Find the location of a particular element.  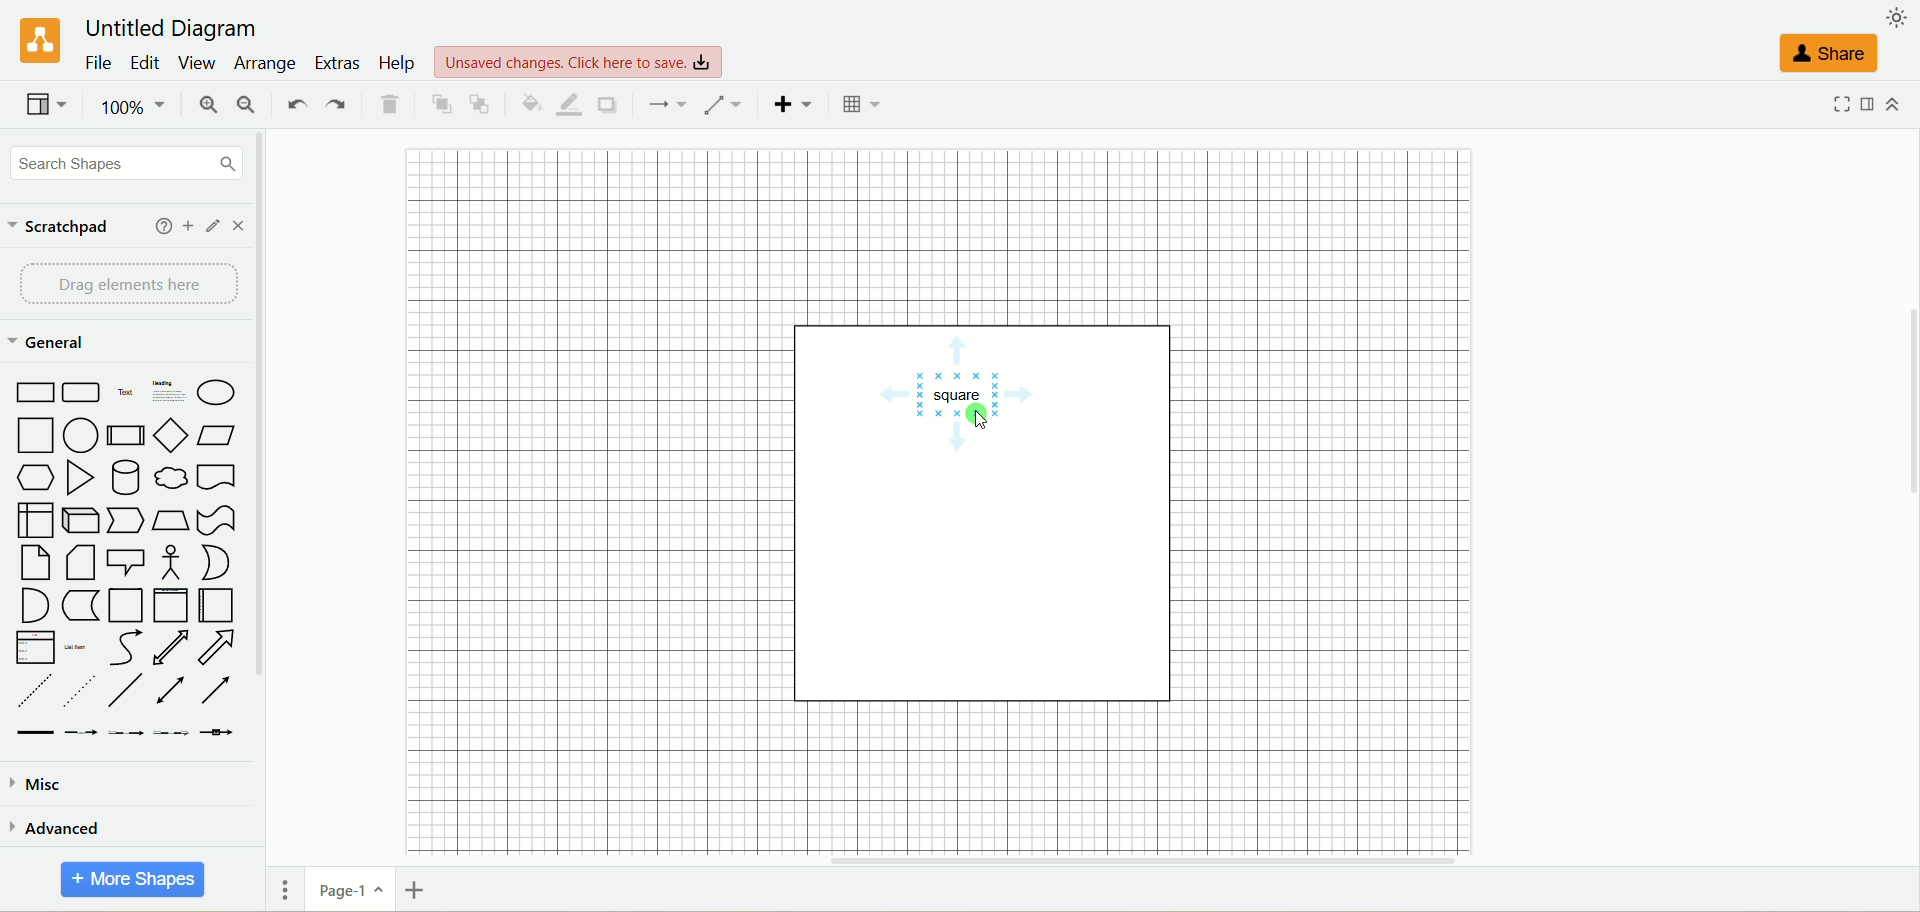

vertical scroll bar is located at coordinates (272, 489).